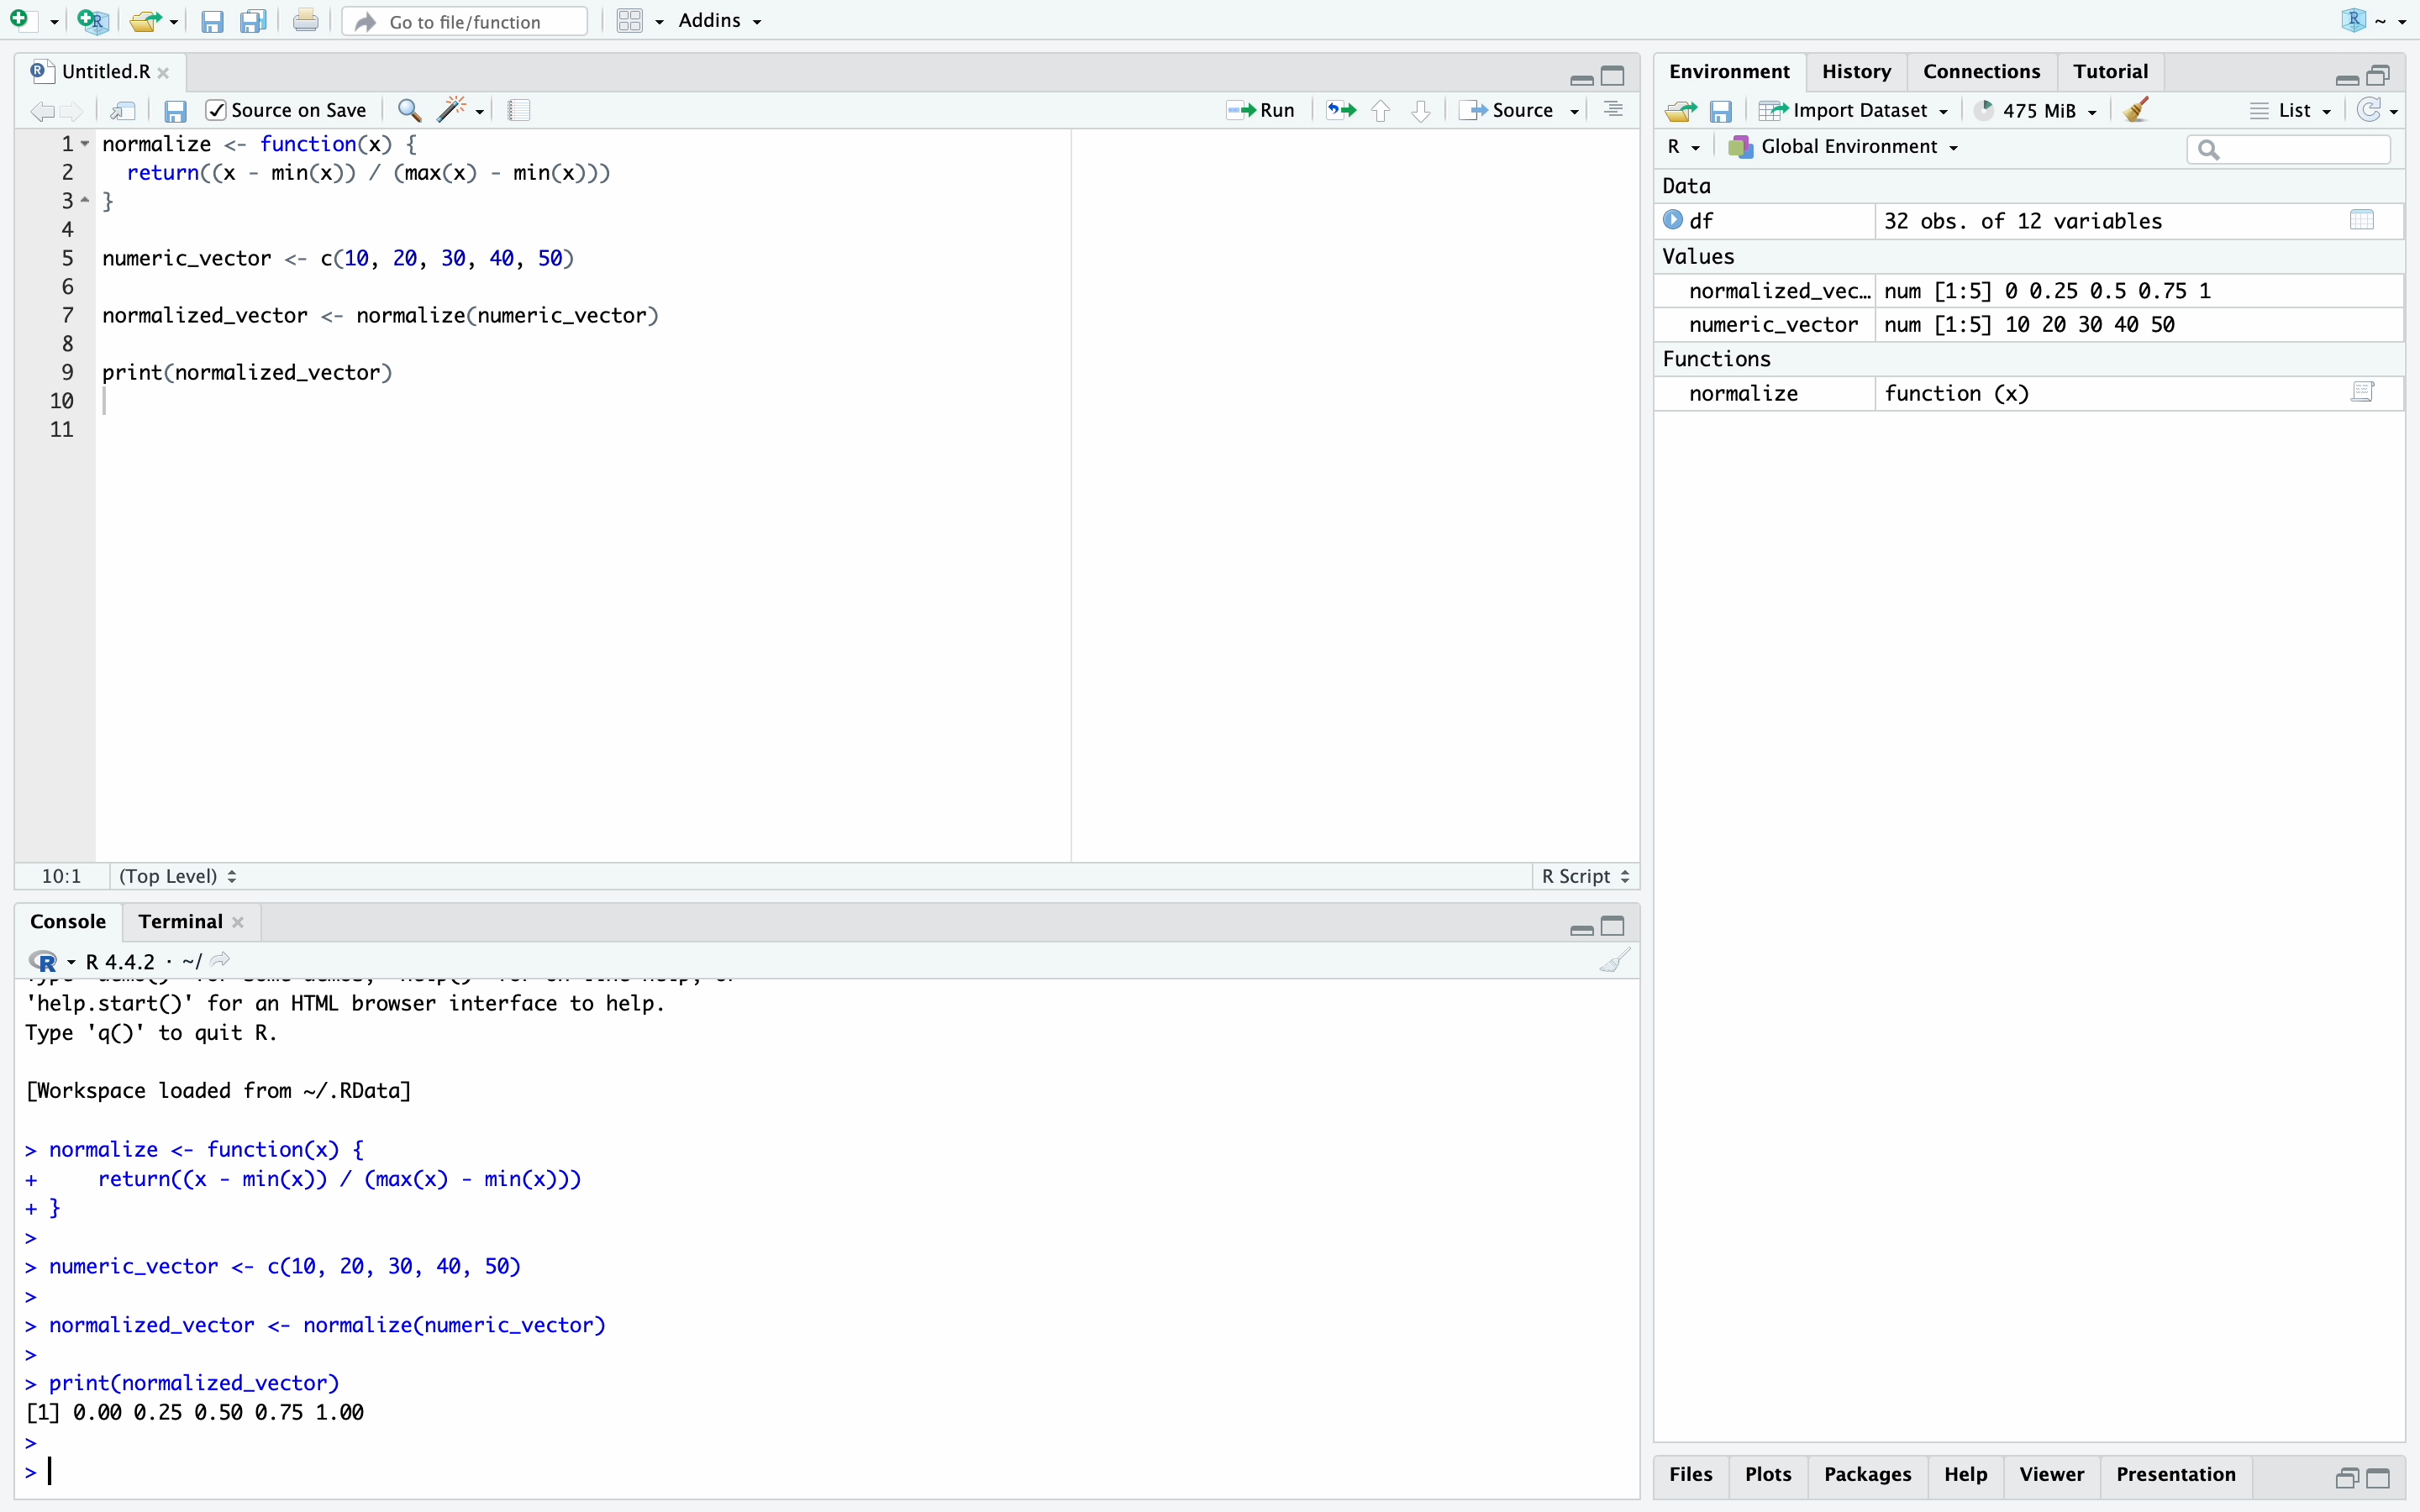 The width and height of the screenshot is (2420, 1512). I want to click on R 1s free software and comes with ABSOLUTELY NO WARRANTY.

You are welcome to redistribute it under certain conditions.

Type 'license()' or 'licence()' for distribution details.
Natural language support but running in an English locale

R is a collaborative project with many contributors.

Type 'contributors()' for more information and

'citation()' on how to cite R or R packages in publications.

Type 'demo()' for some demos, 'help()' for on-line help, or

'help.start()' for an HTML browser interface to help.

Type 'q()' to quit R.

[Workspace loaded from ~/.RData], so click(465, 1210).